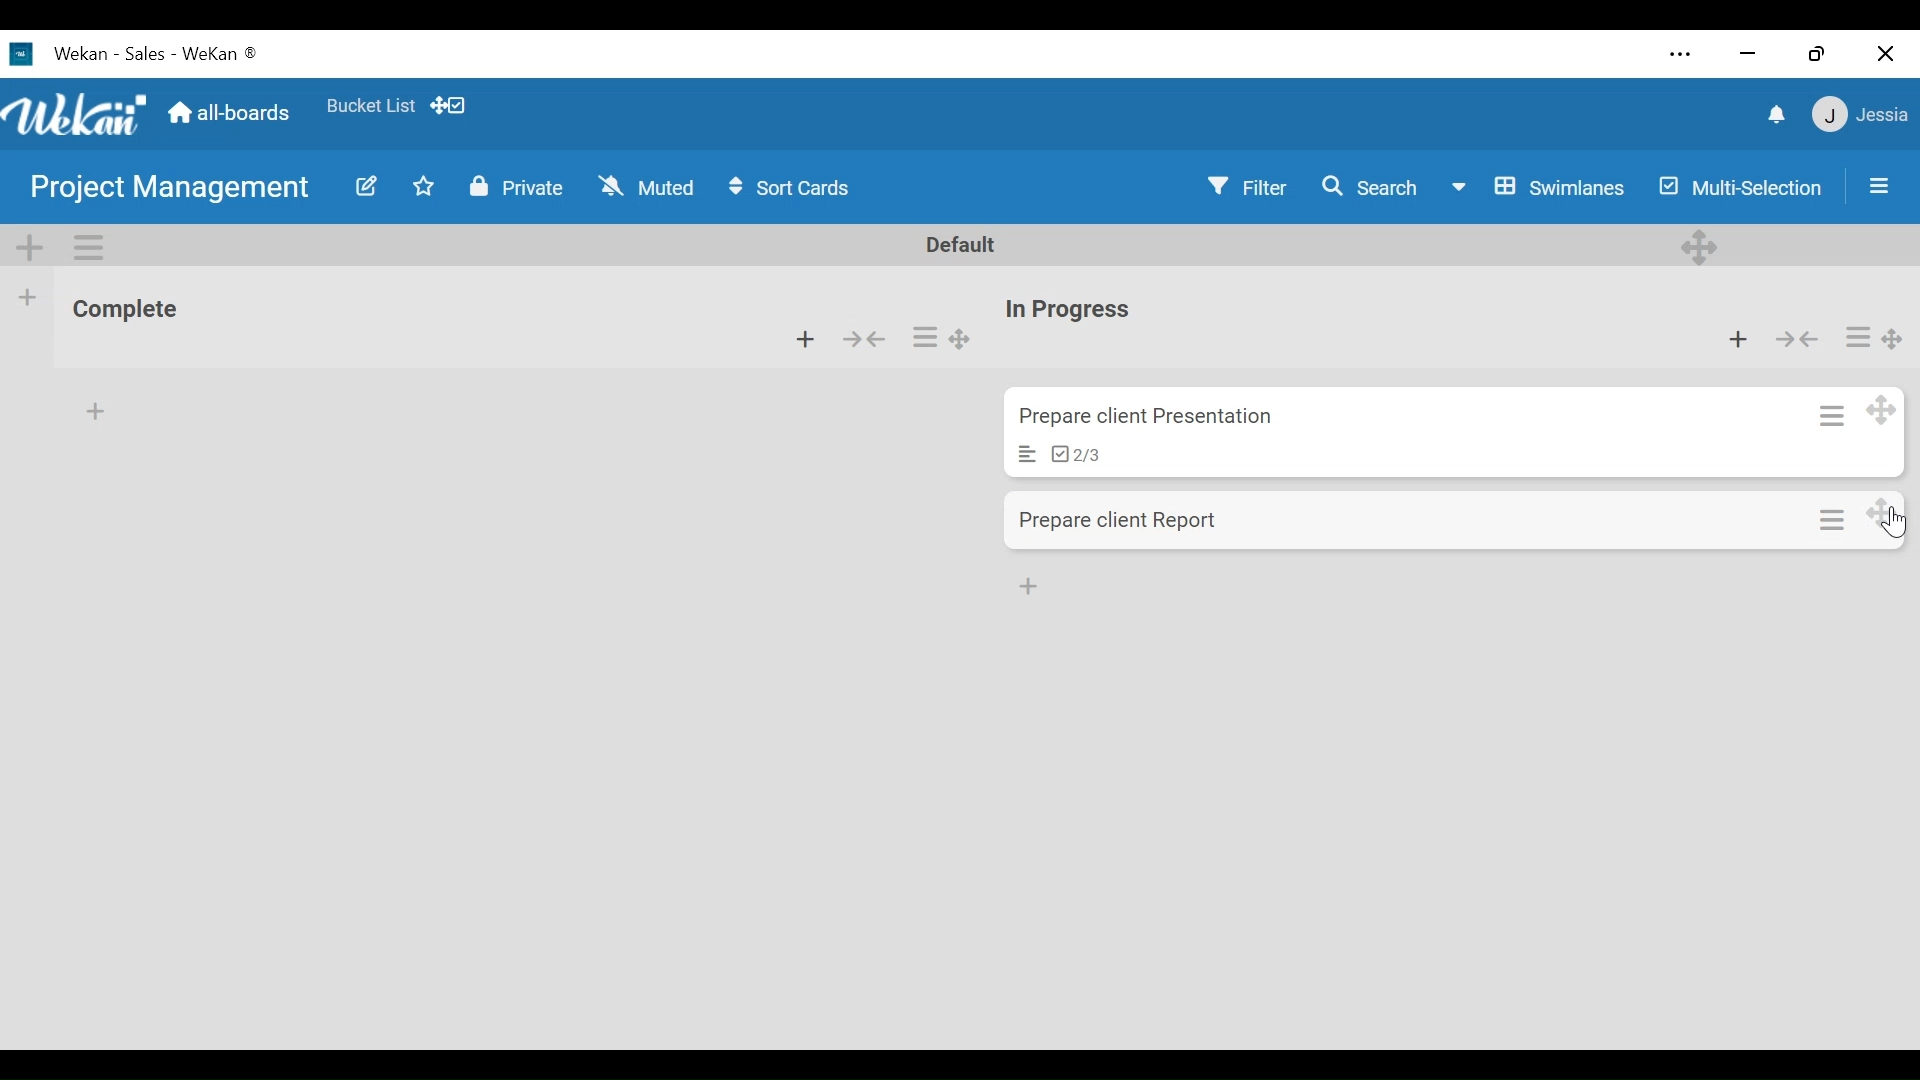 The height and width of the screenshot is (1080, 1920). I want to click on Desktop drag handles, so click(1893, 337).